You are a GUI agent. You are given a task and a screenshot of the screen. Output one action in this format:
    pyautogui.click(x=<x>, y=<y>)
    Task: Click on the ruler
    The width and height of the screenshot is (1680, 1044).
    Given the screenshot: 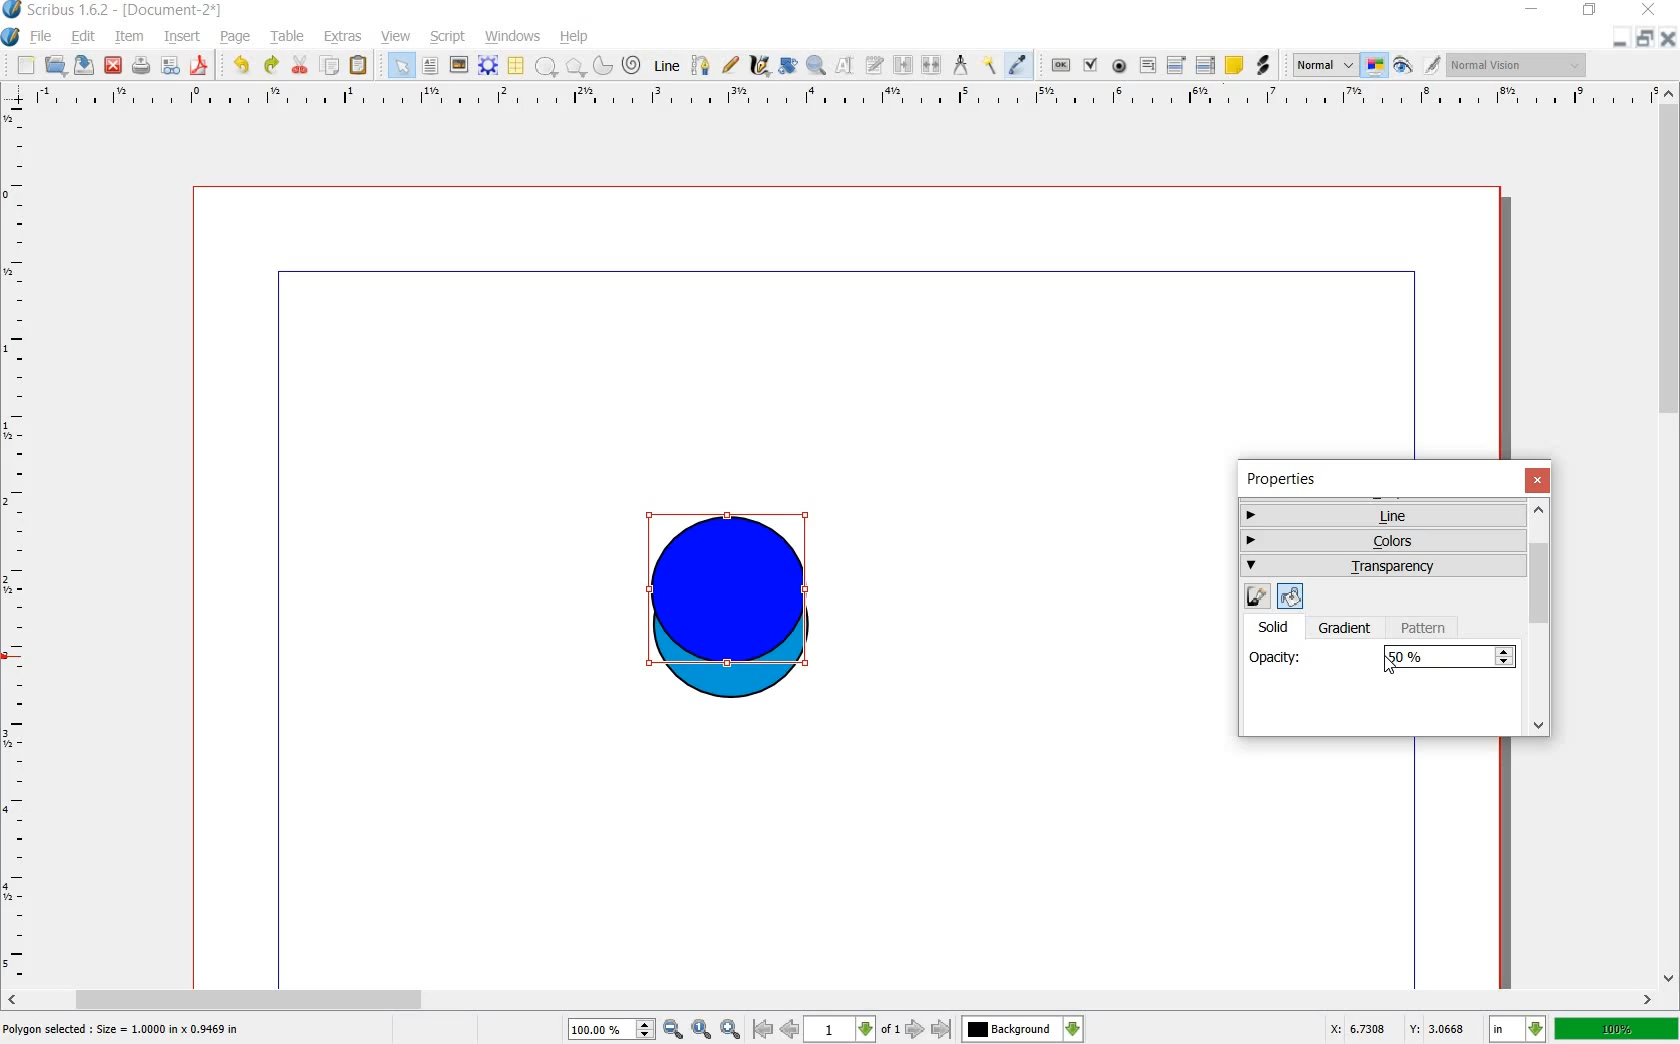 What is the action you would take?
    pyautogui.click(x=16, y=543)
    